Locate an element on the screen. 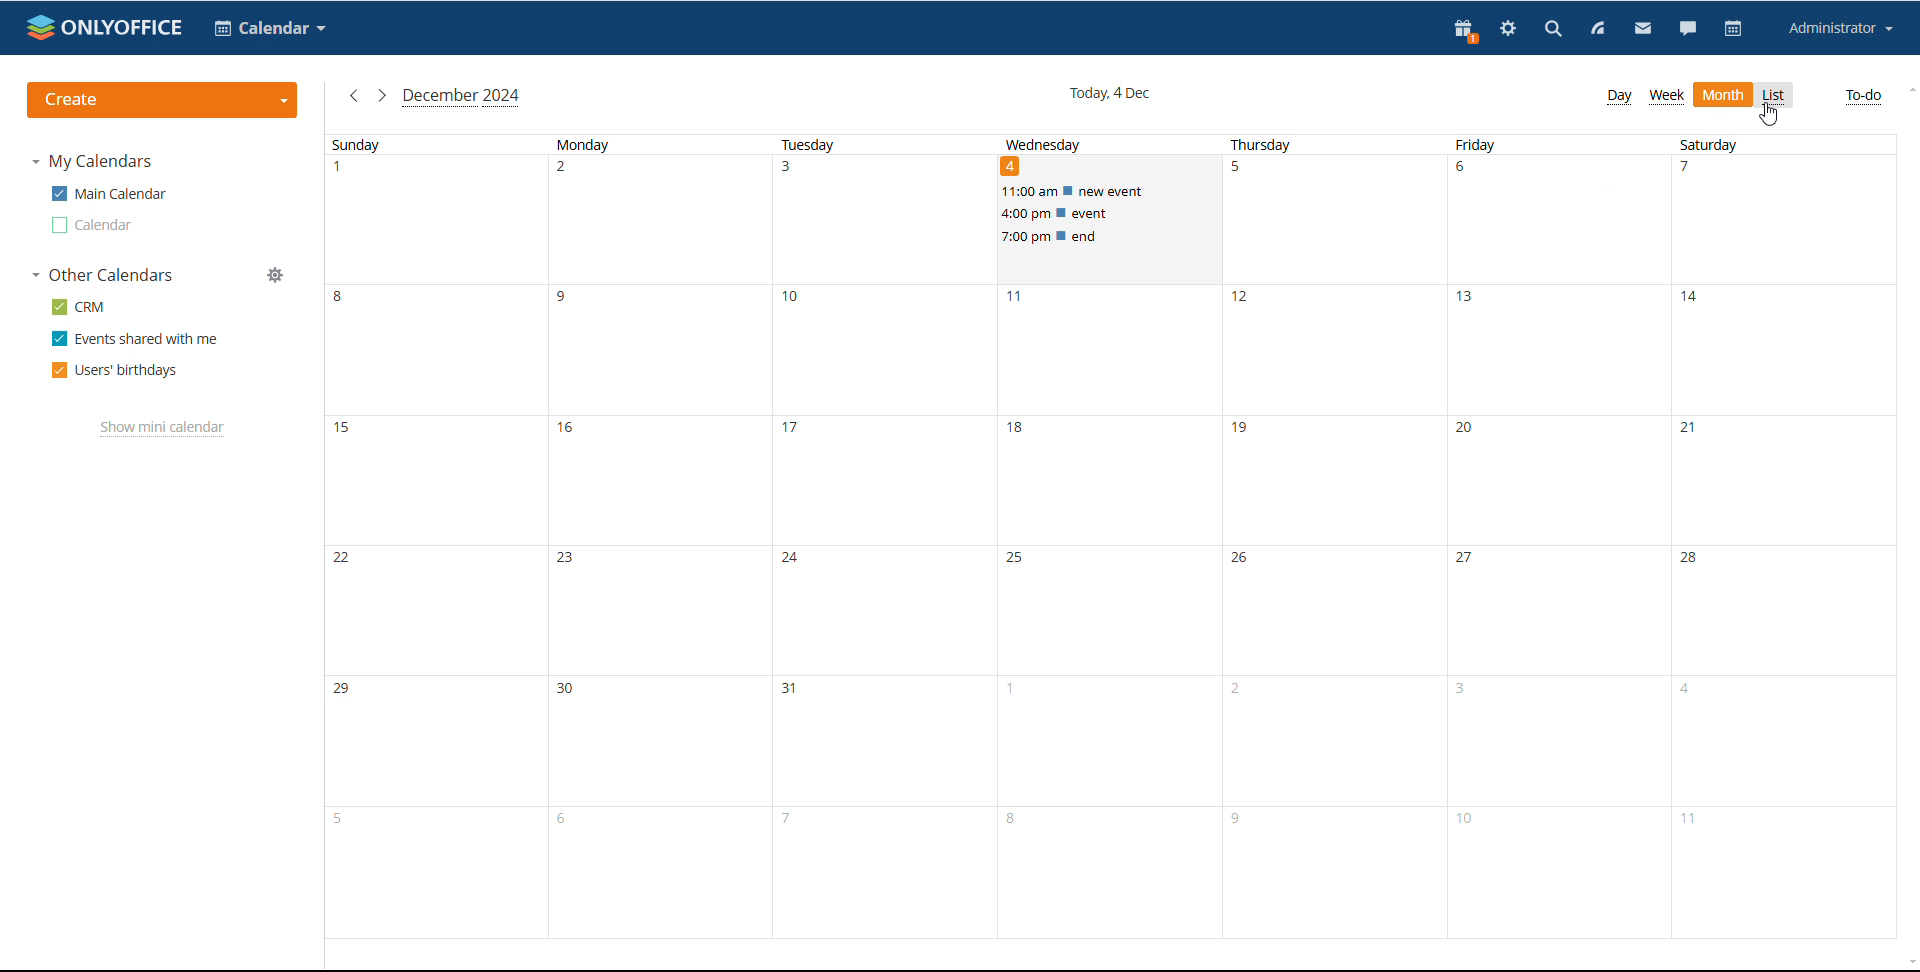  calendar is located at coordinates (1733, 29).